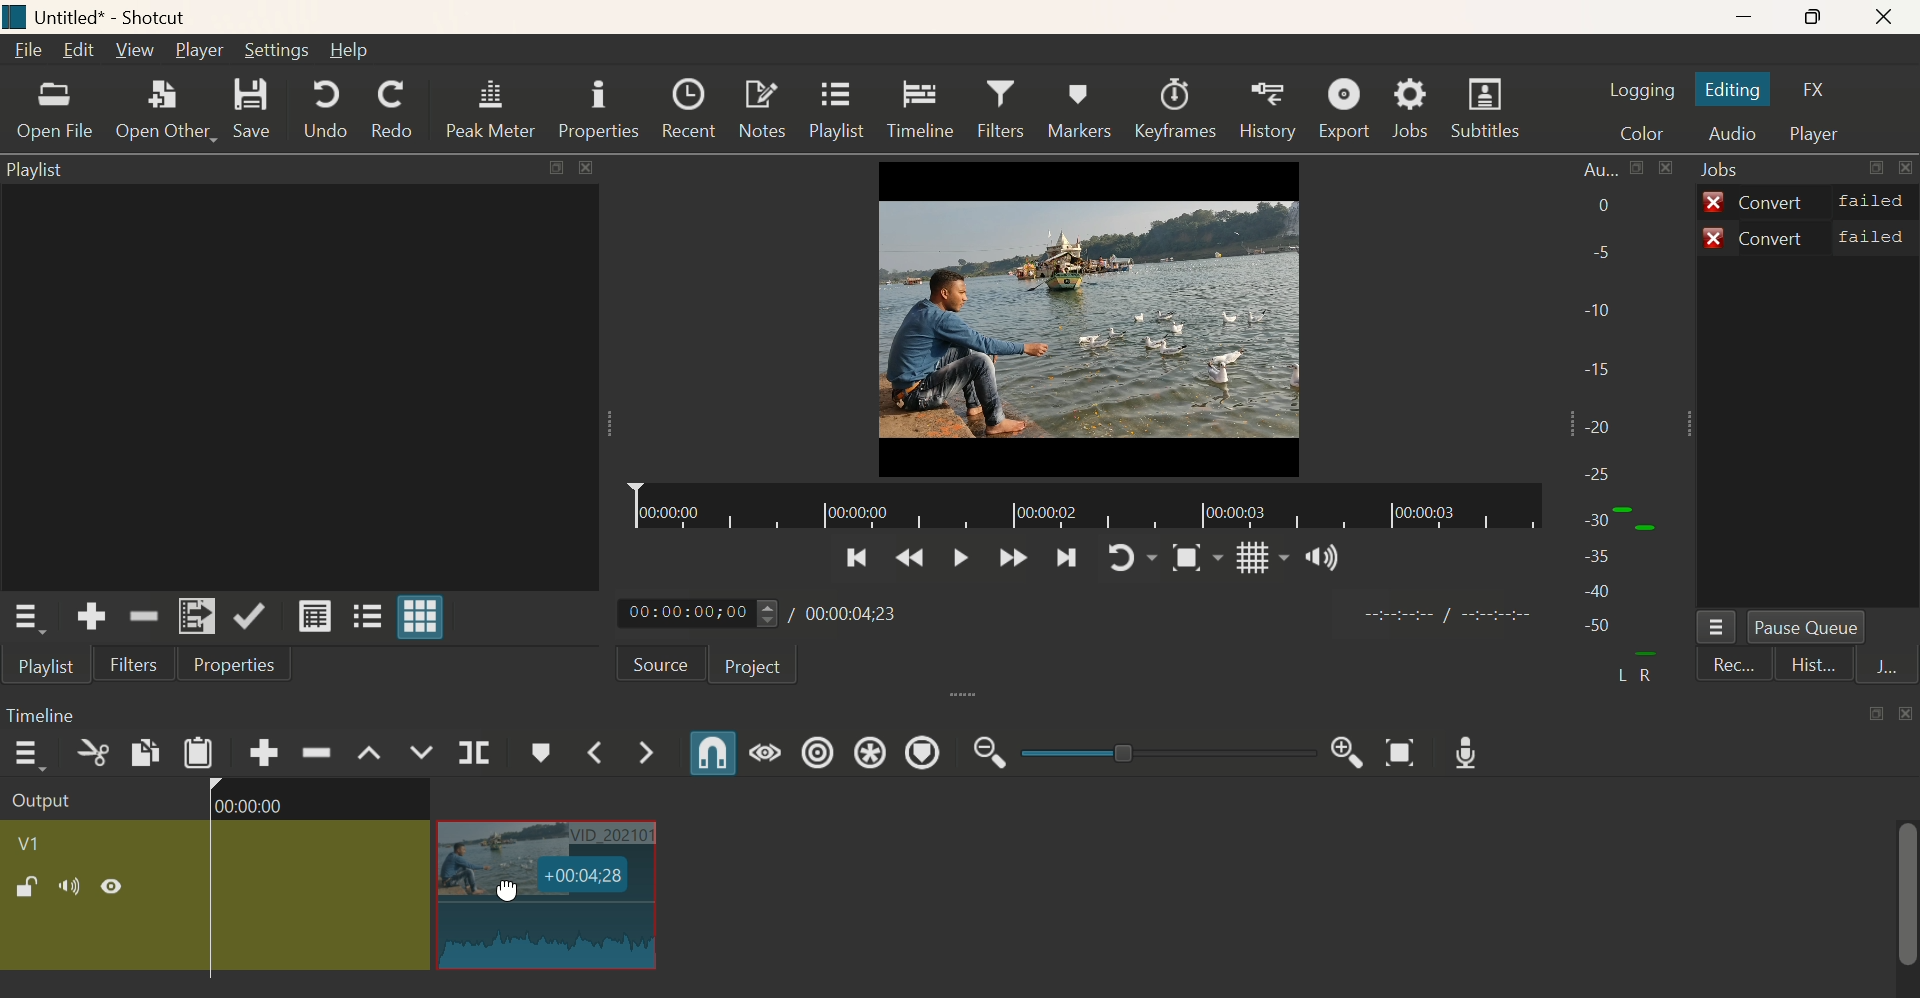  What do you see at coordinates (353, 50) in the screenshot?
I see `` at bounding box center [353, 50].